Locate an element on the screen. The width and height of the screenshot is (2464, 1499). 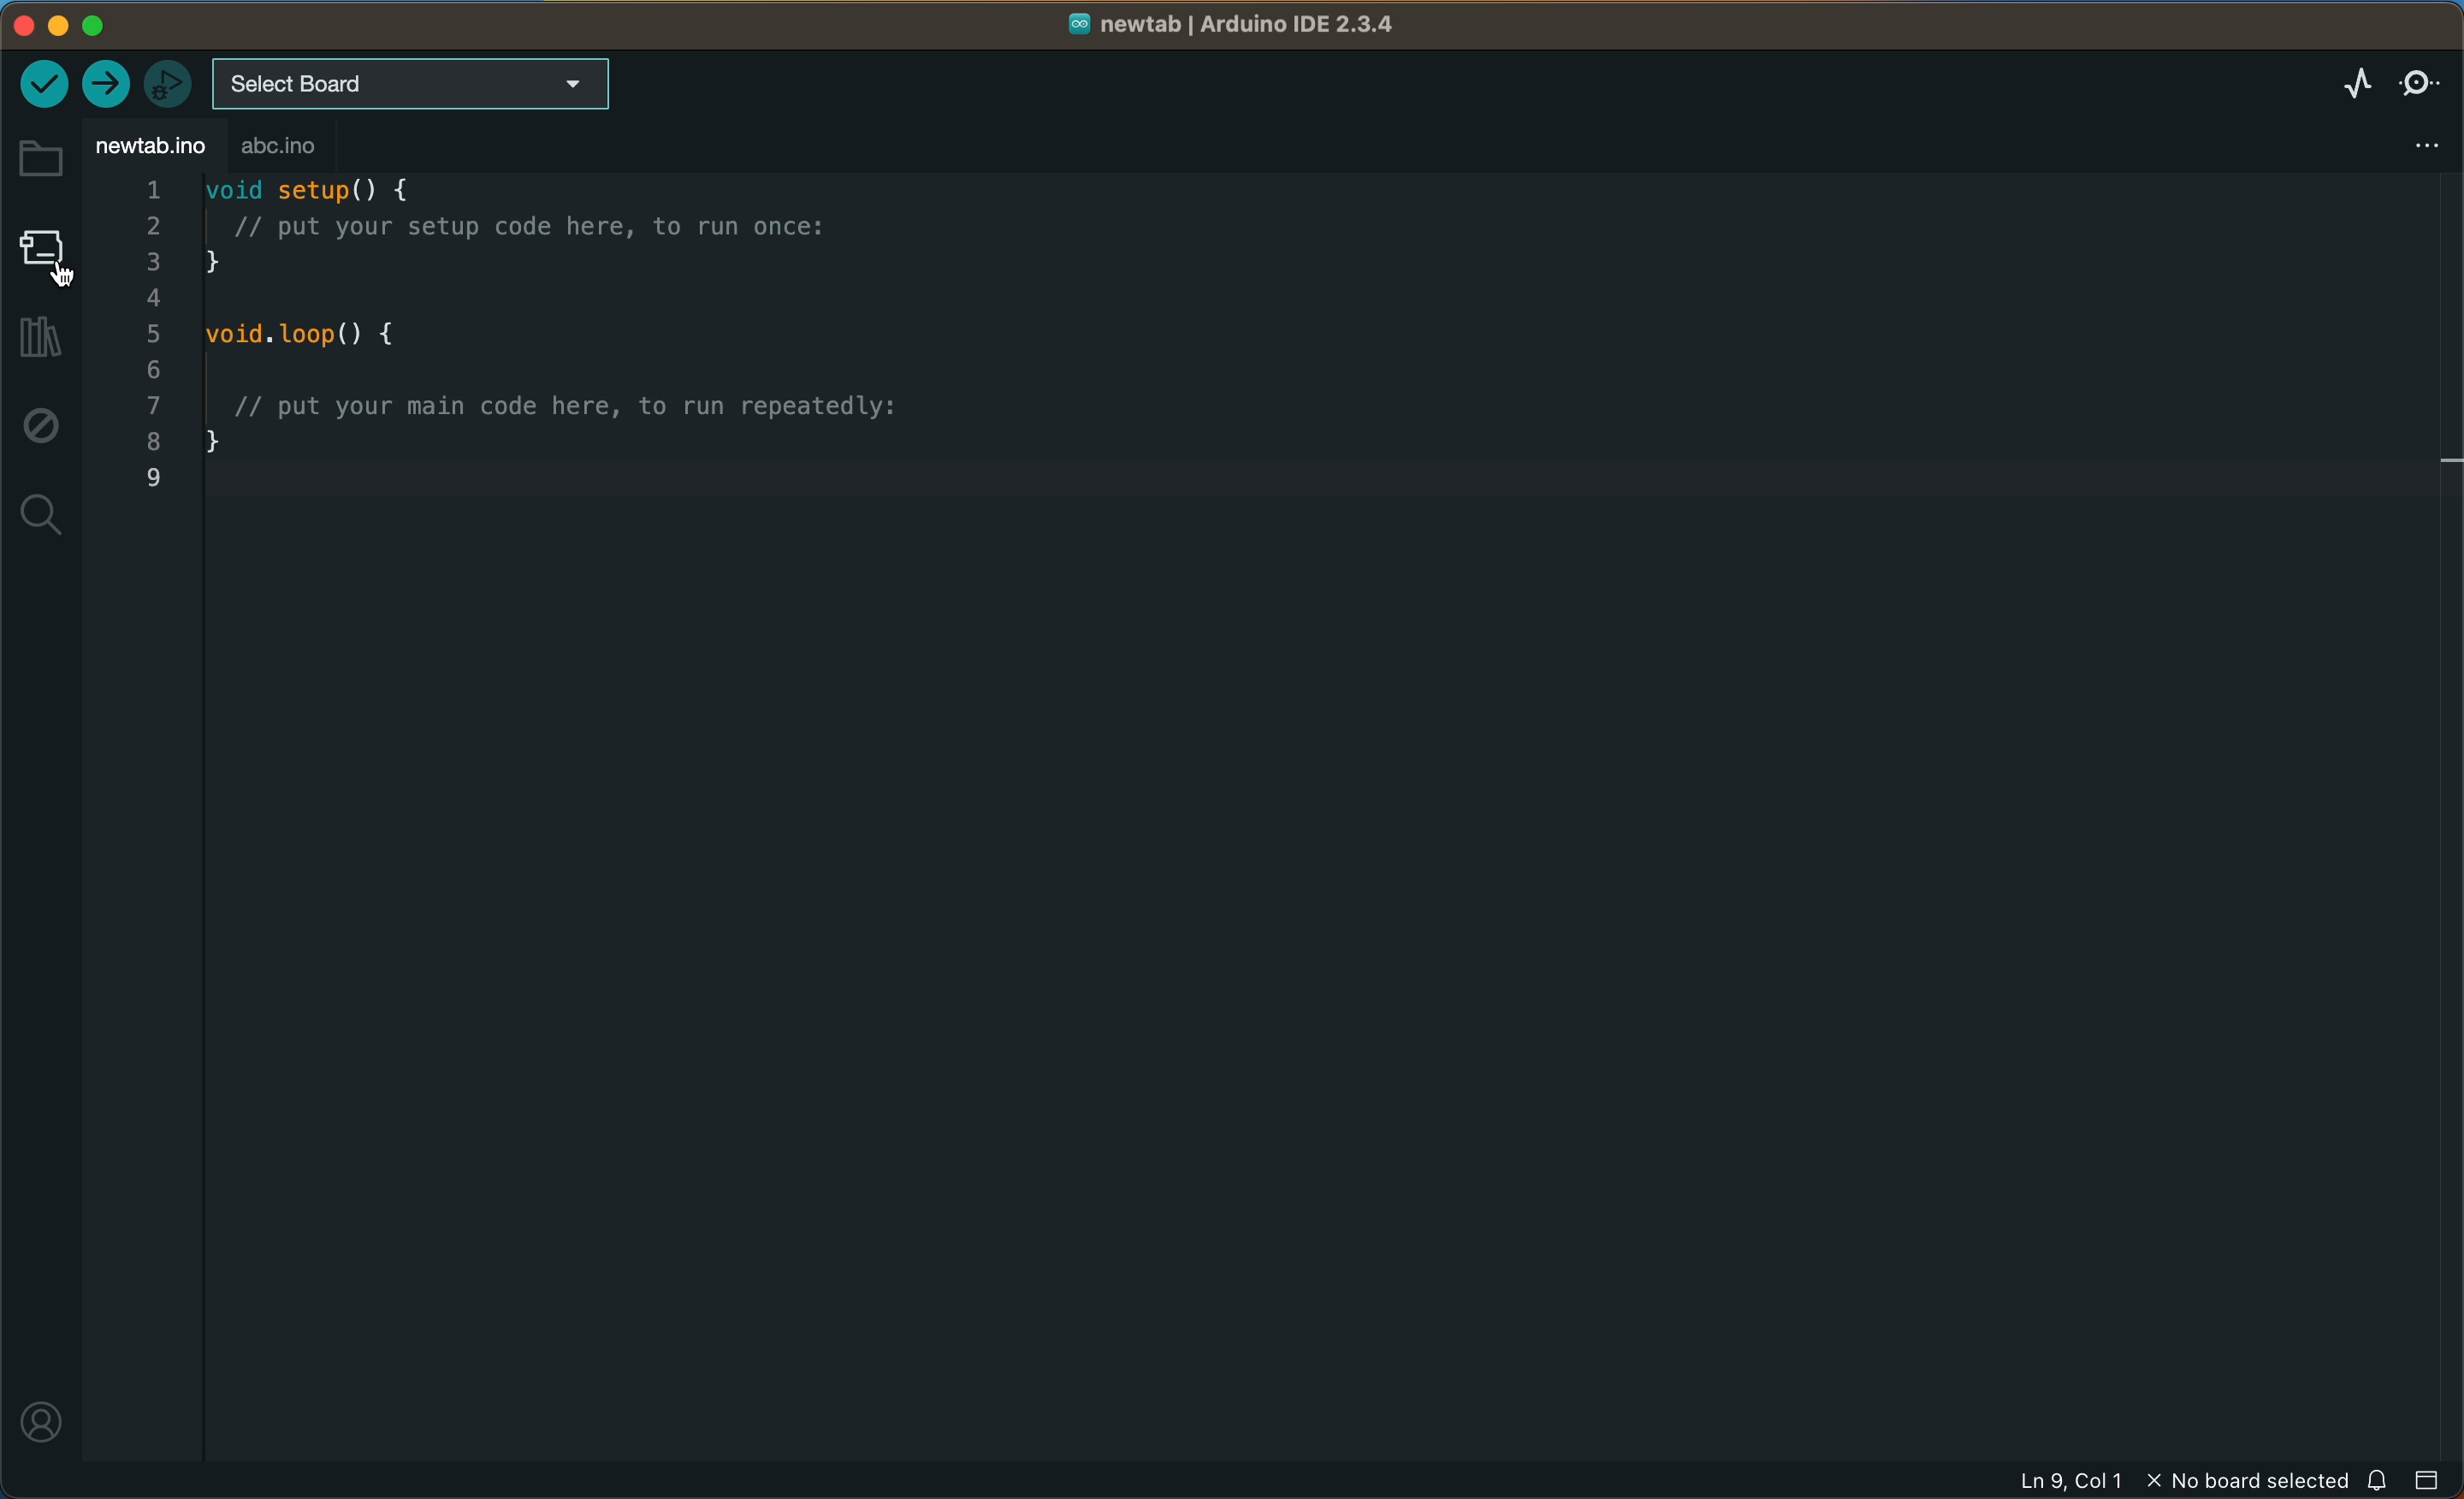
file name is located at coordinates (1234, 22).